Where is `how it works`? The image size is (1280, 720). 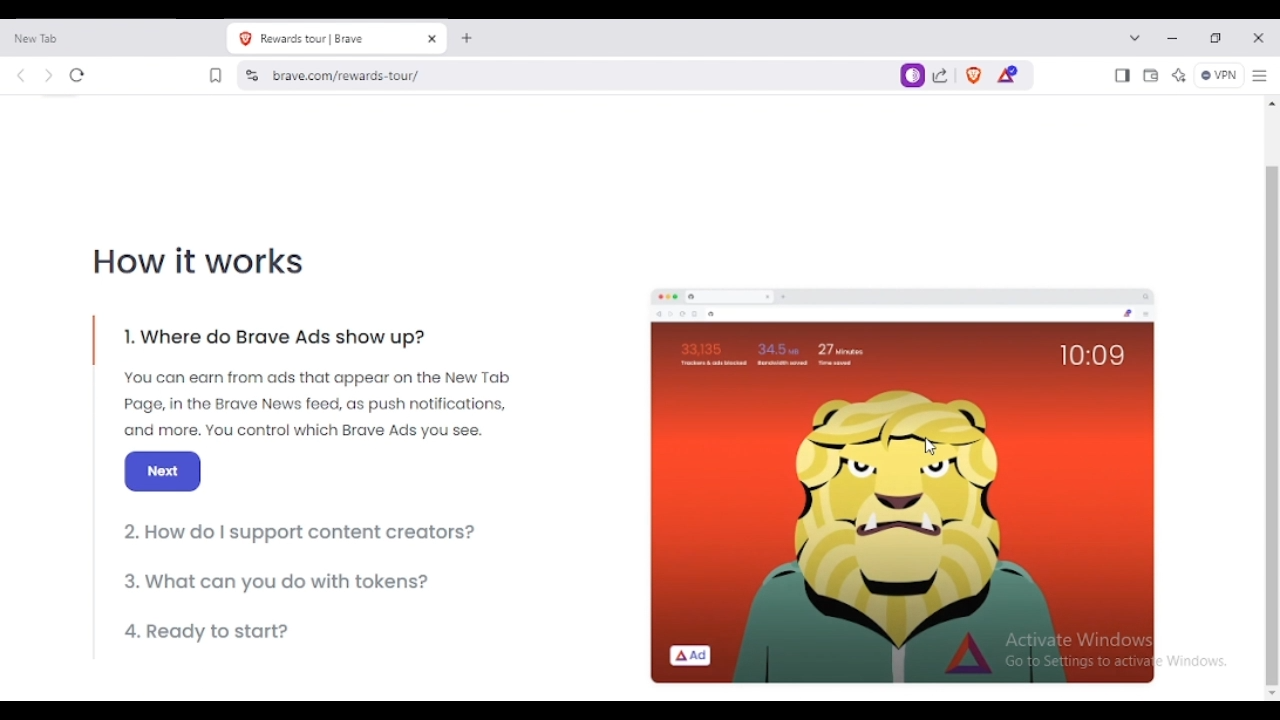
how it works is located at coordinates (201, 262).